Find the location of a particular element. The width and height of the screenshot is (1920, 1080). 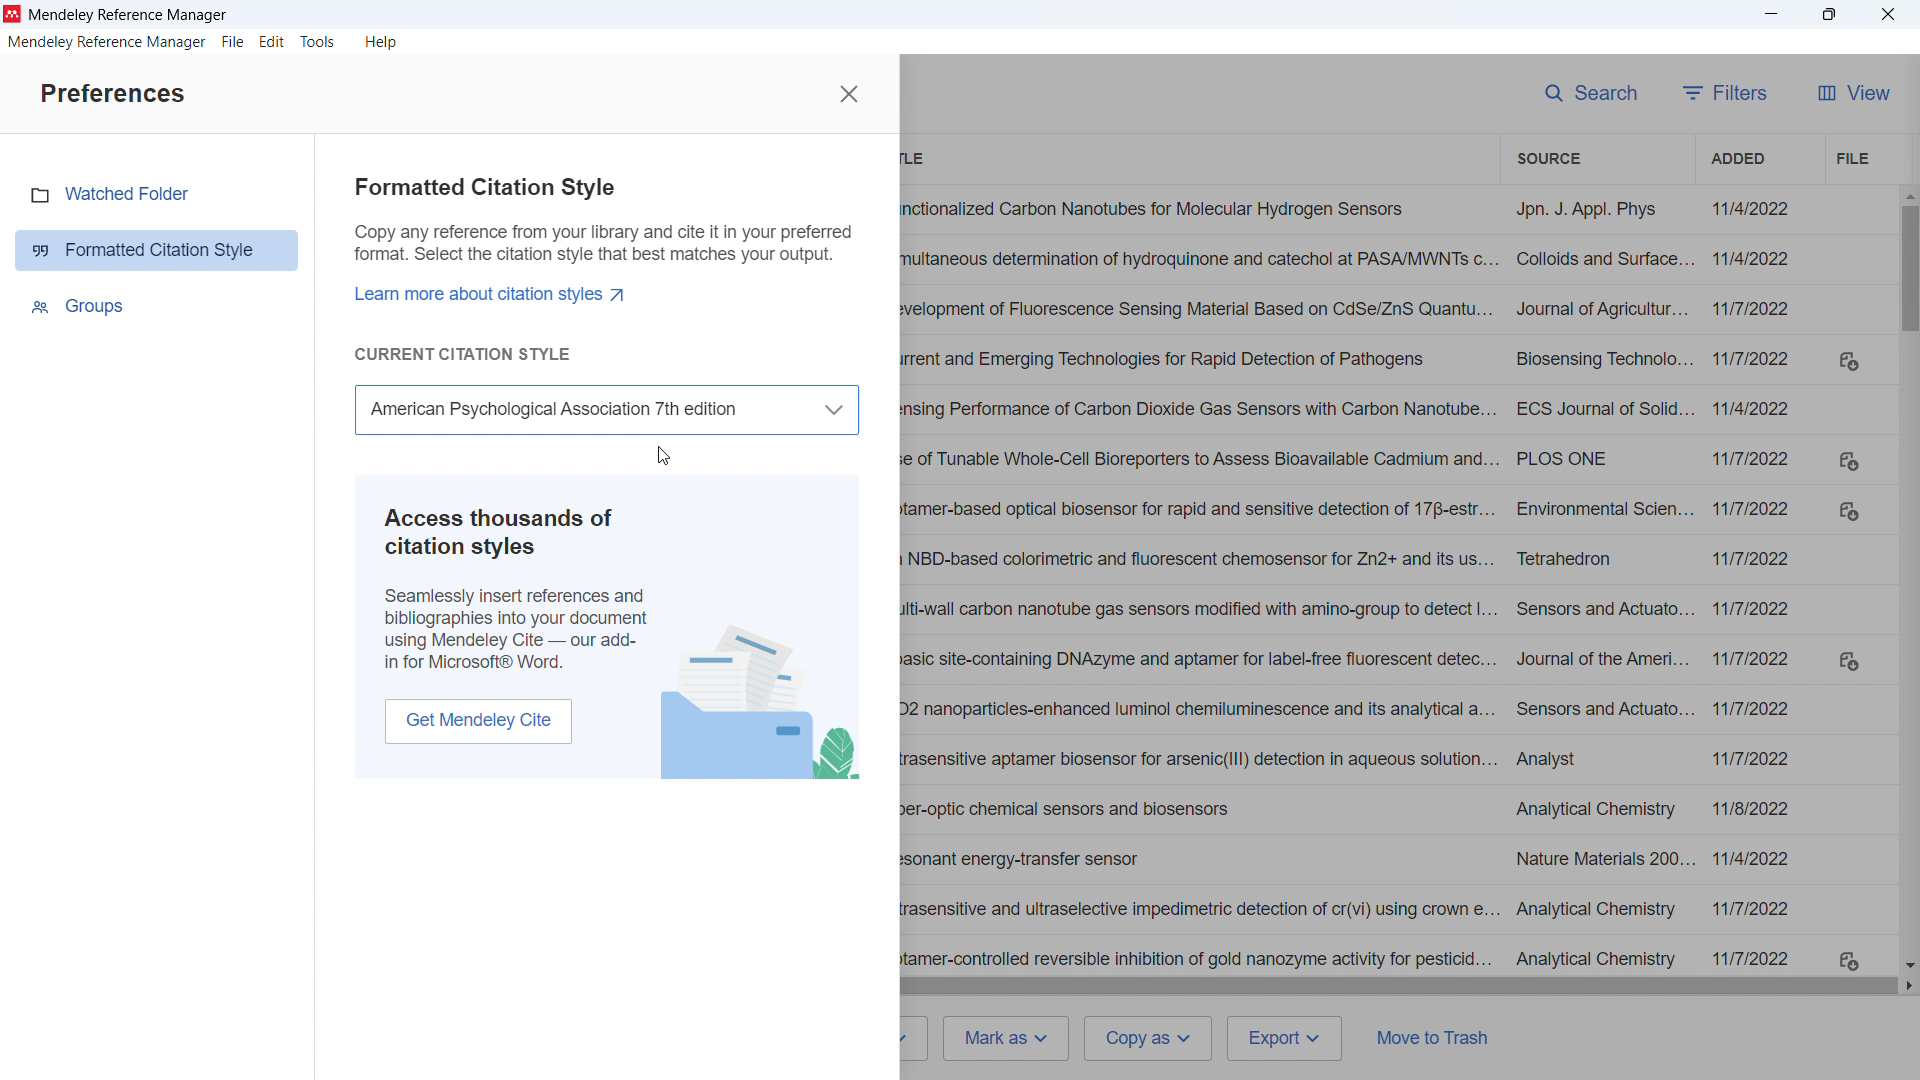

Source of individual entries  is located at coordinates (1600, 583).